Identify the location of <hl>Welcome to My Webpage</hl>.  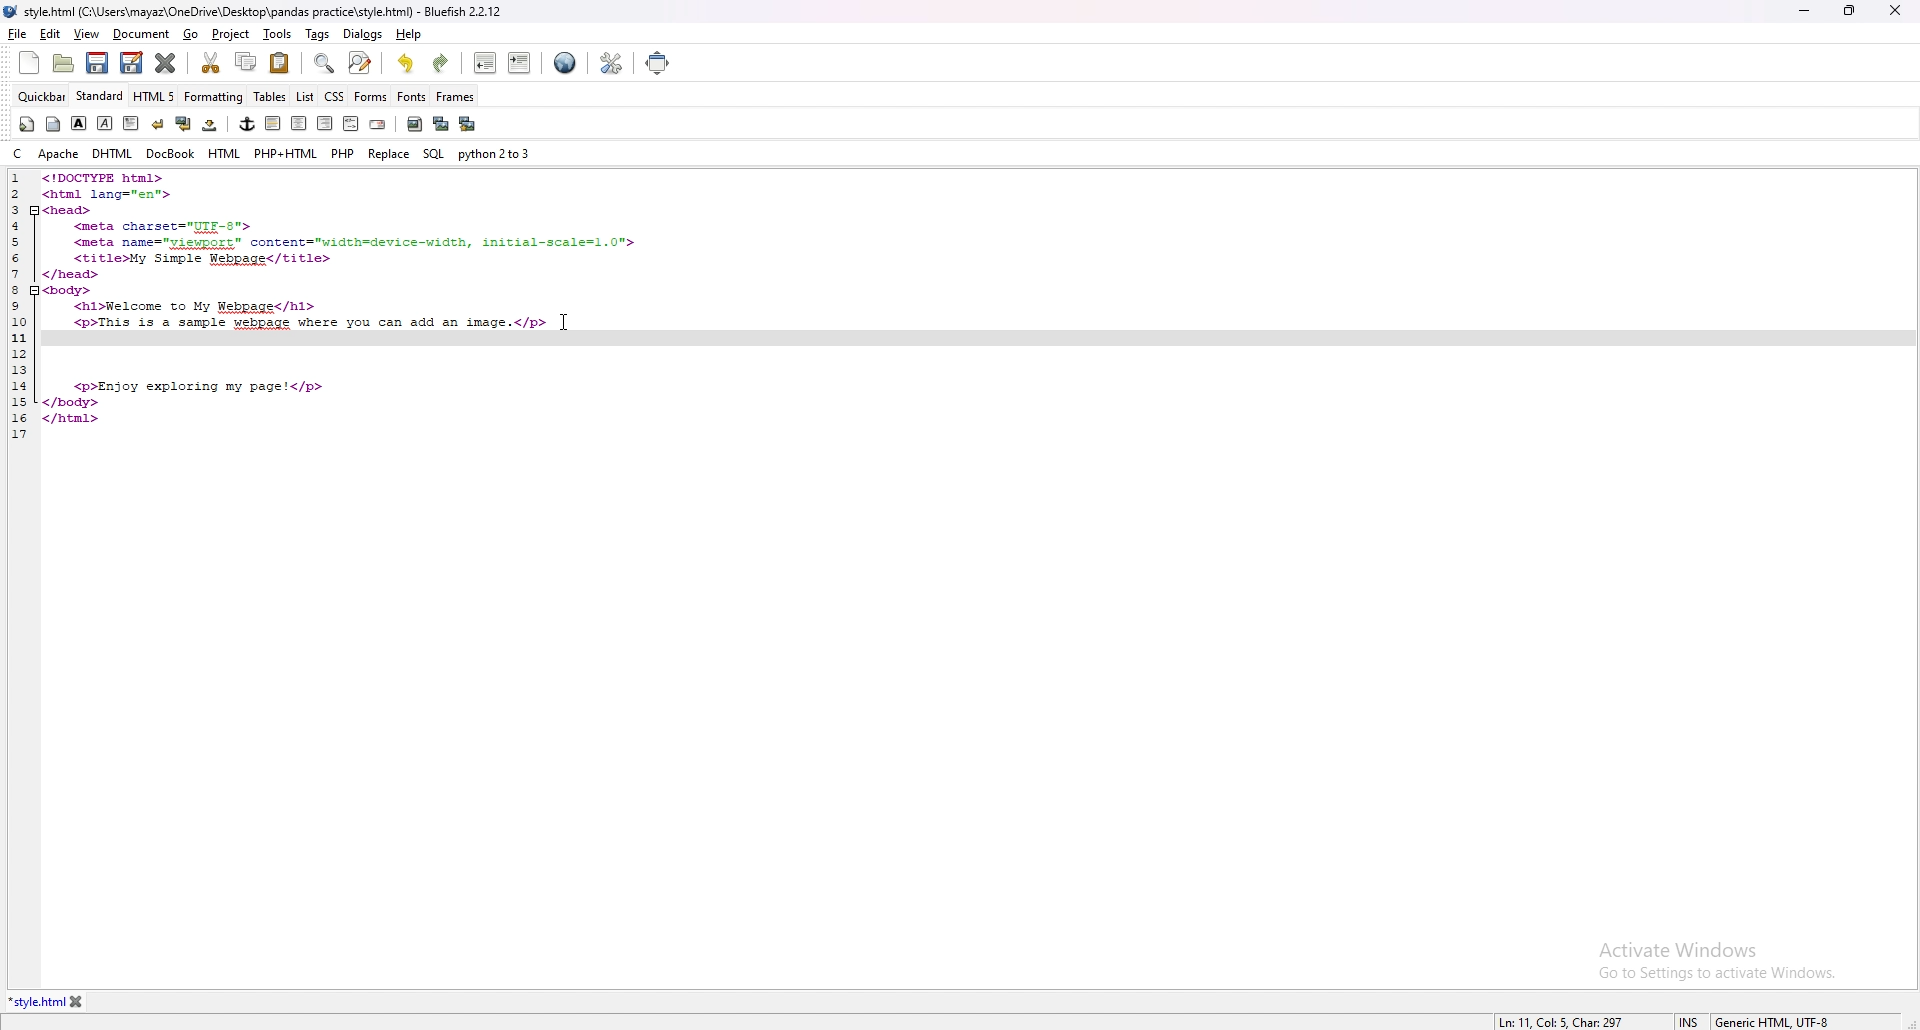
(195, 308).